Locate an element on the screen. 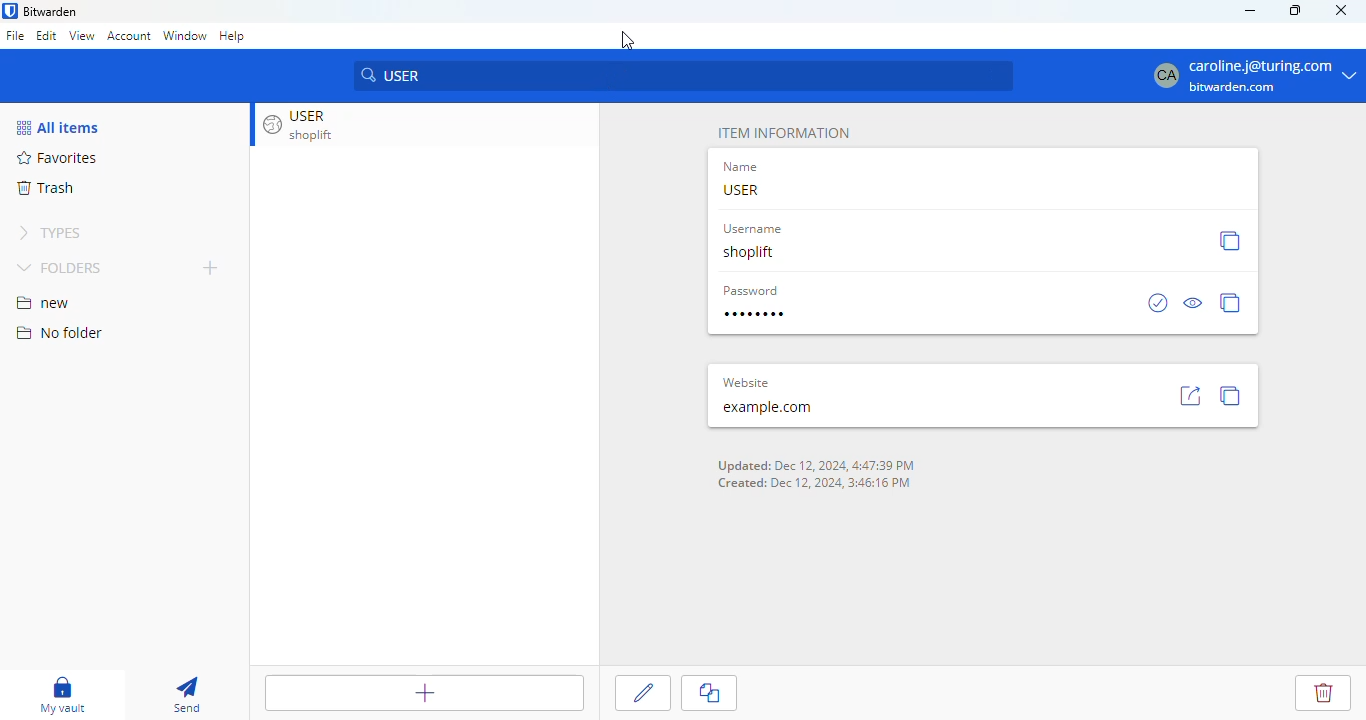  Favorites is located at coordinates (56, 158).